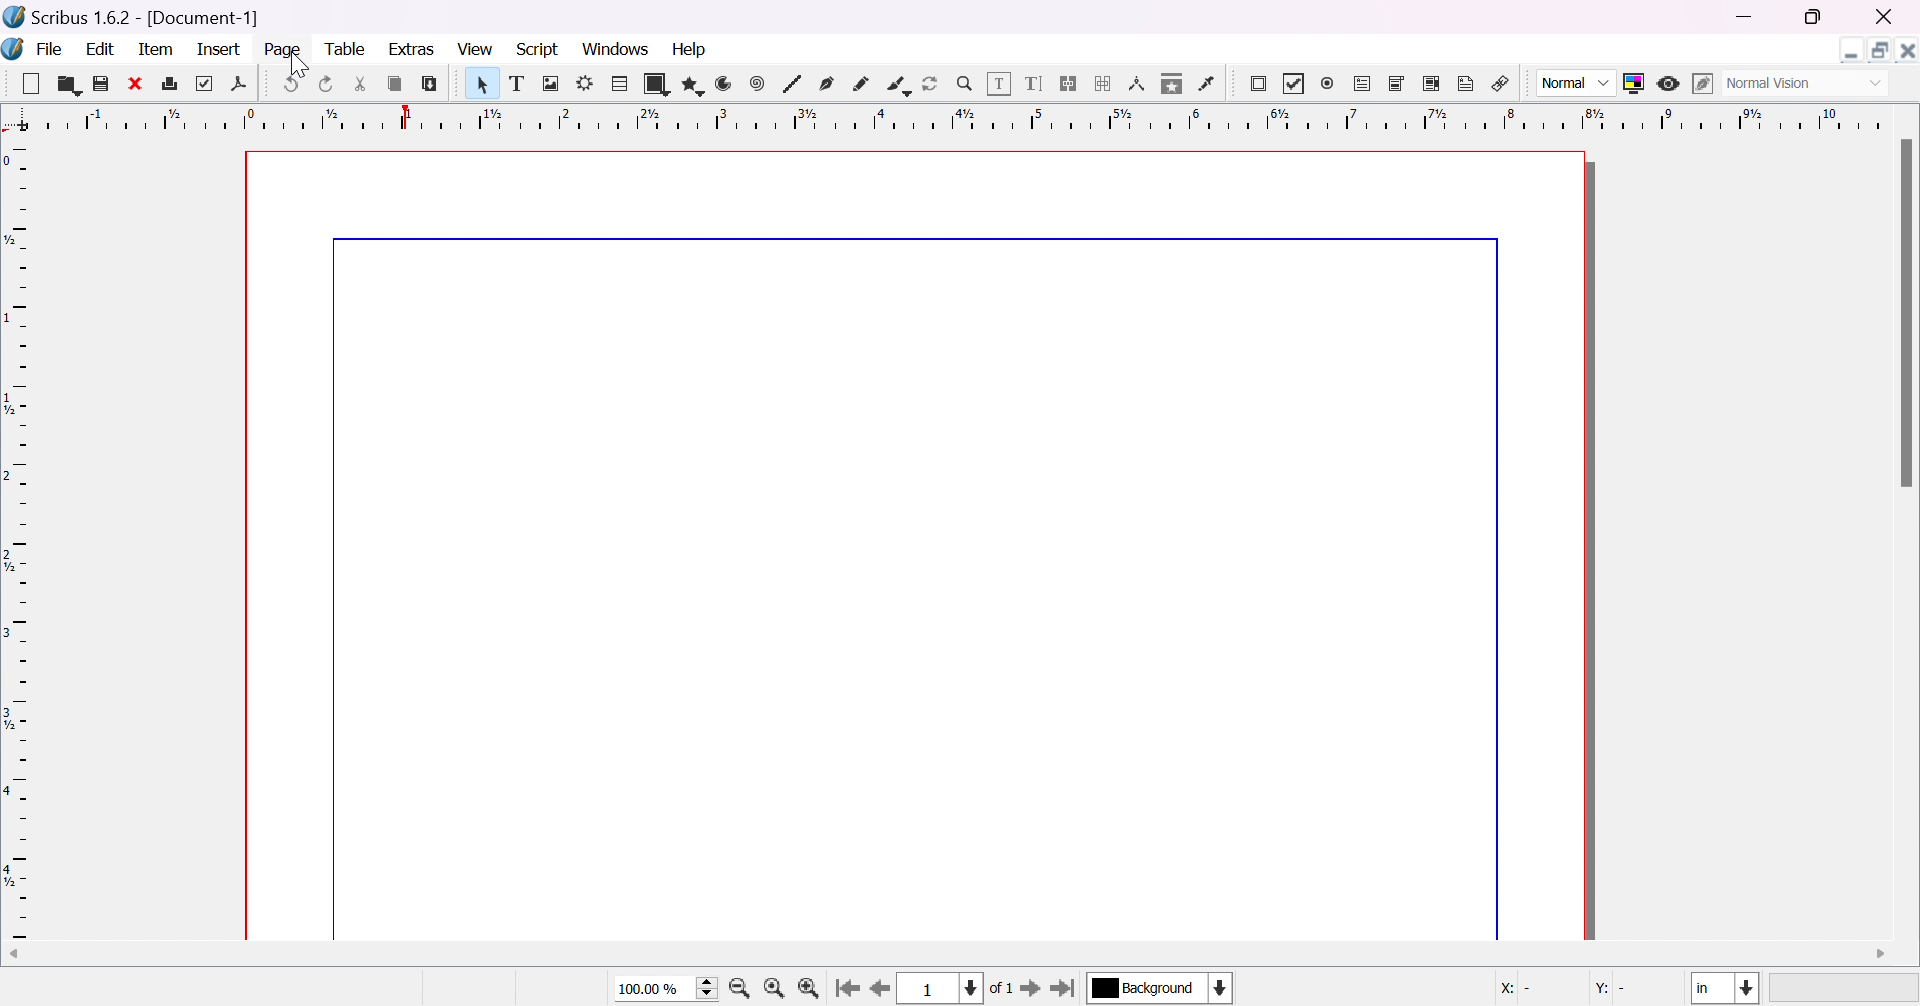 The width and height of the screenshot is (1920, 1006). I want to click on measurements, so click(1140, 85).